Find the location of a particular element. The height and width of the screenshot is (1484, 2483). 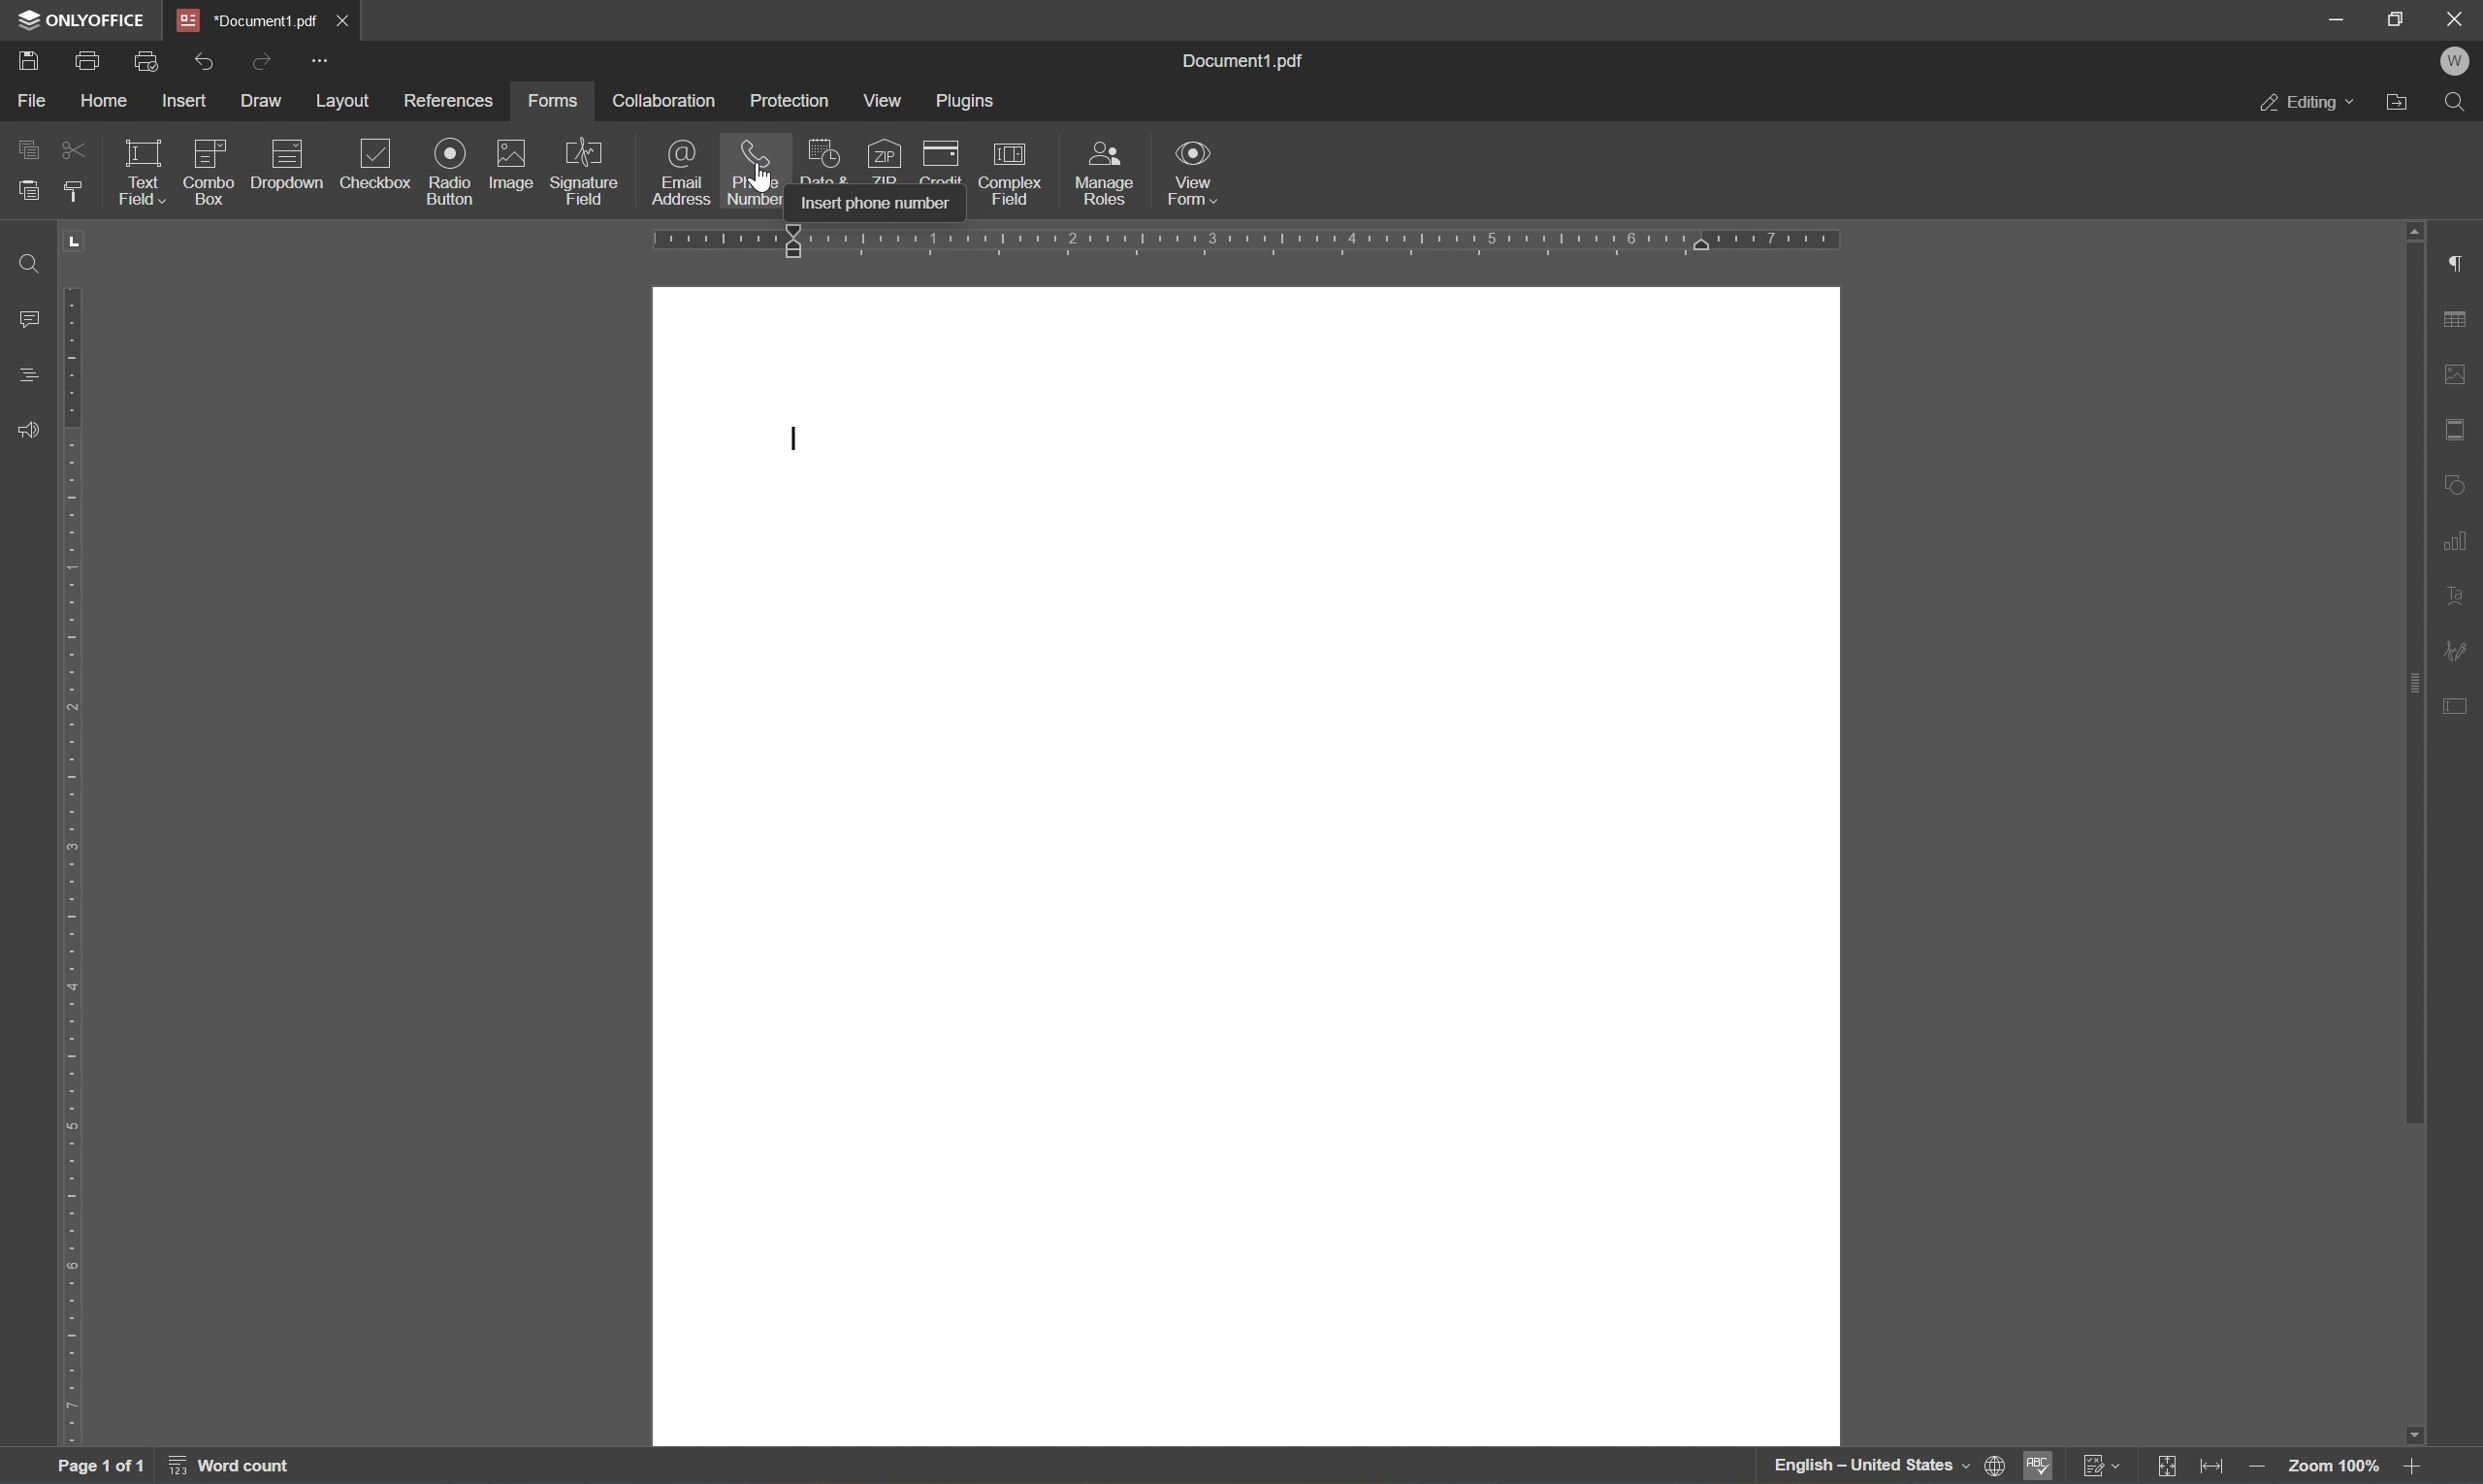

phone number is located at coordinates (760, 173).